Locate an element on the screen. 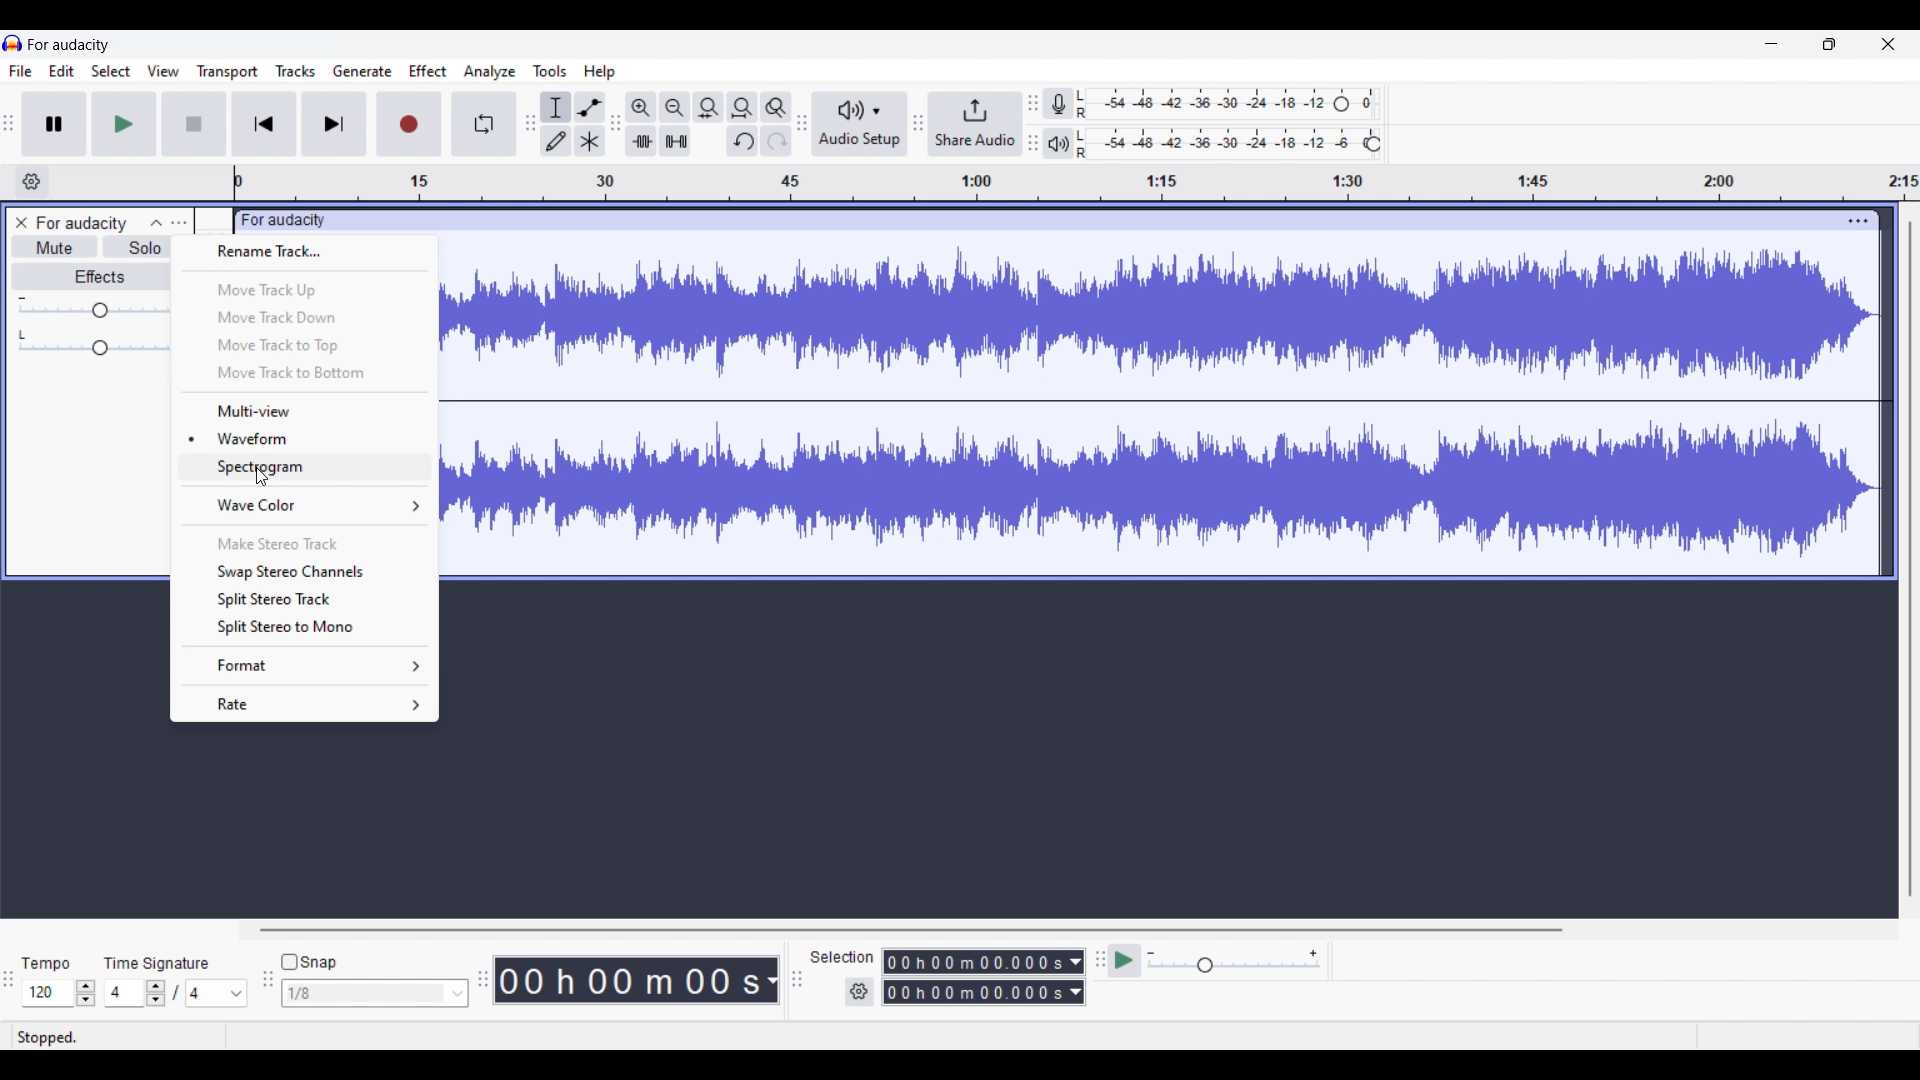 The width and height of the screenshot is (1920, 1080). Current duration of track is located at coordinates (627, 980).